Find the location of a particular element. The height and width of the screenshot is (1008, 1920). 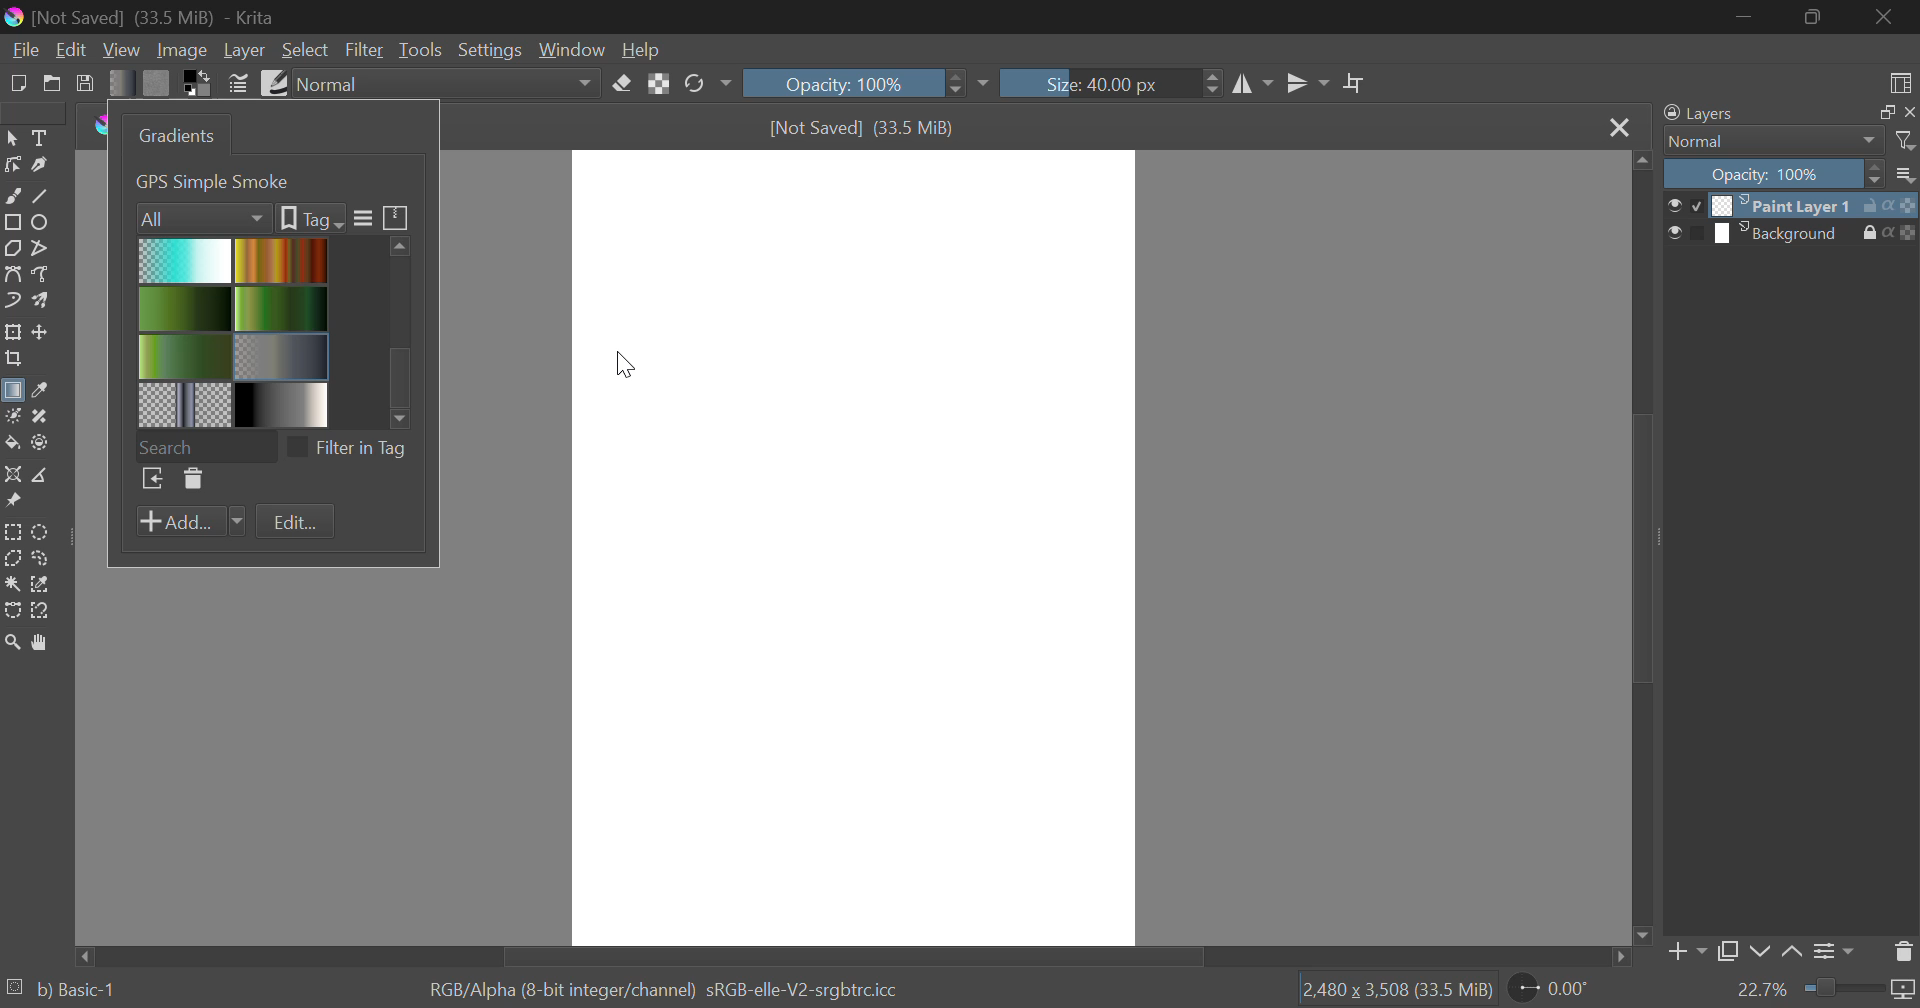

Gradient 1 is located at coordinates (185, 260).